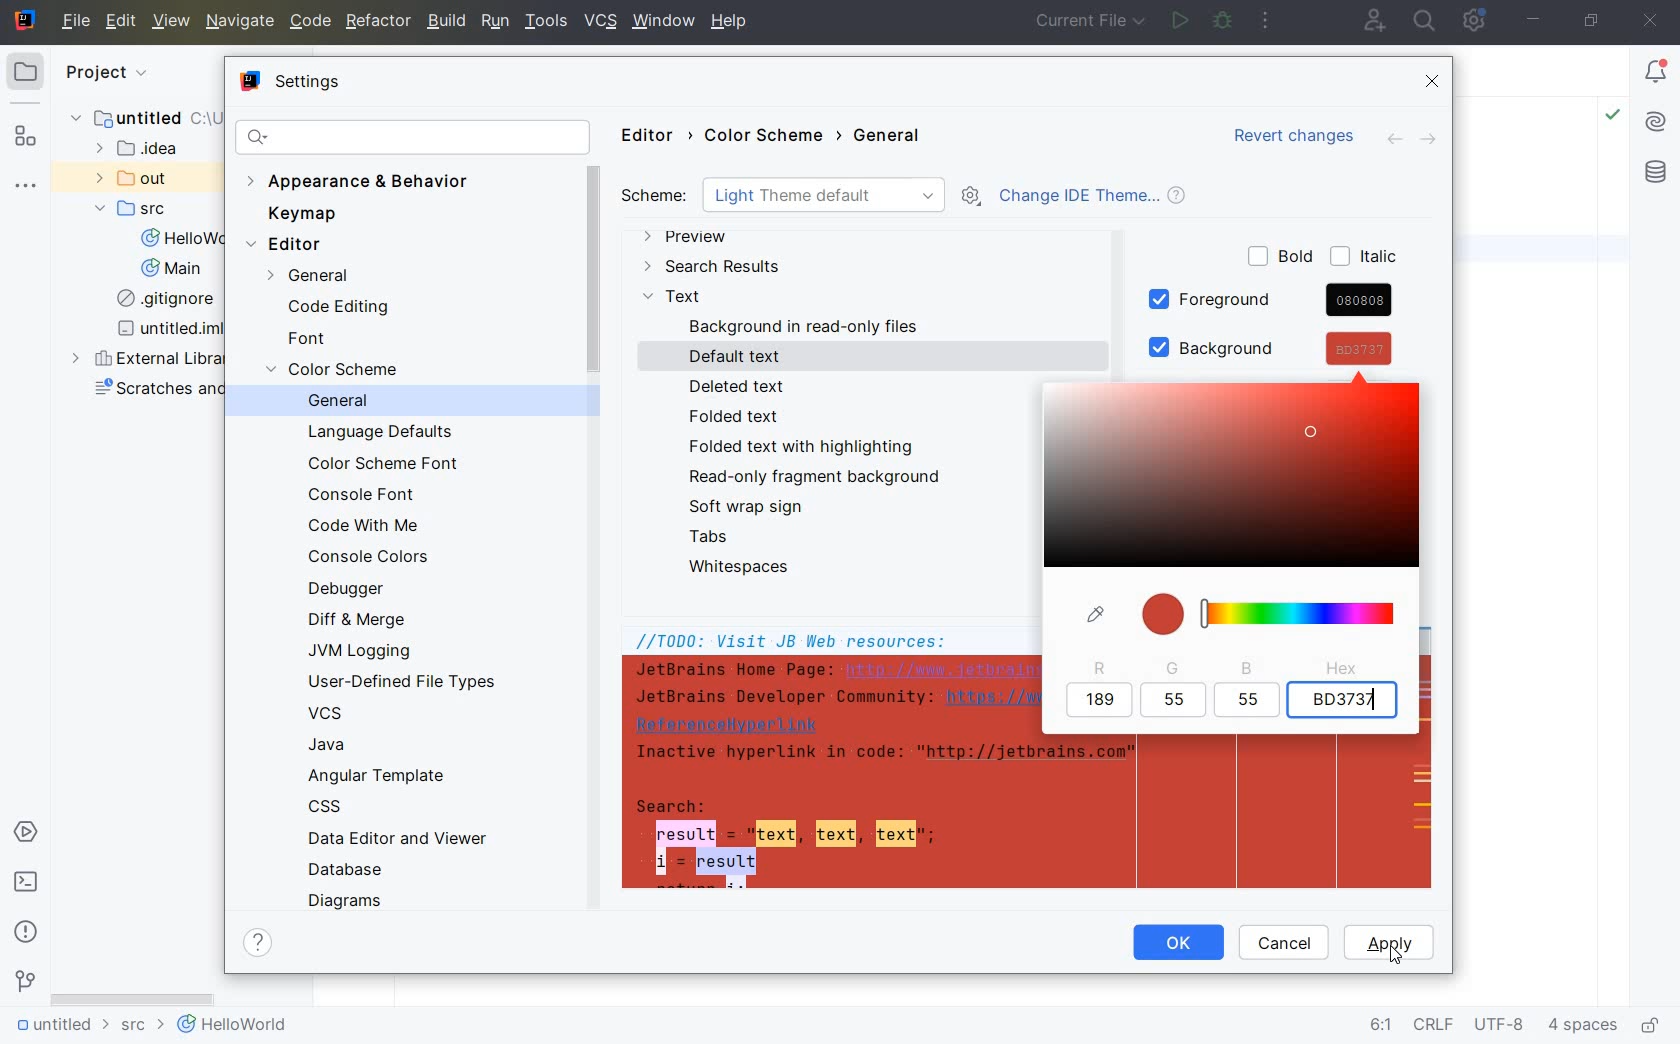 This screenshot has width=1680, height=1044. What do you see at coordinates (1220, 520) in the screenshot?
I see `COLOR PIGMENTS` at bounding box center [1220, 520].